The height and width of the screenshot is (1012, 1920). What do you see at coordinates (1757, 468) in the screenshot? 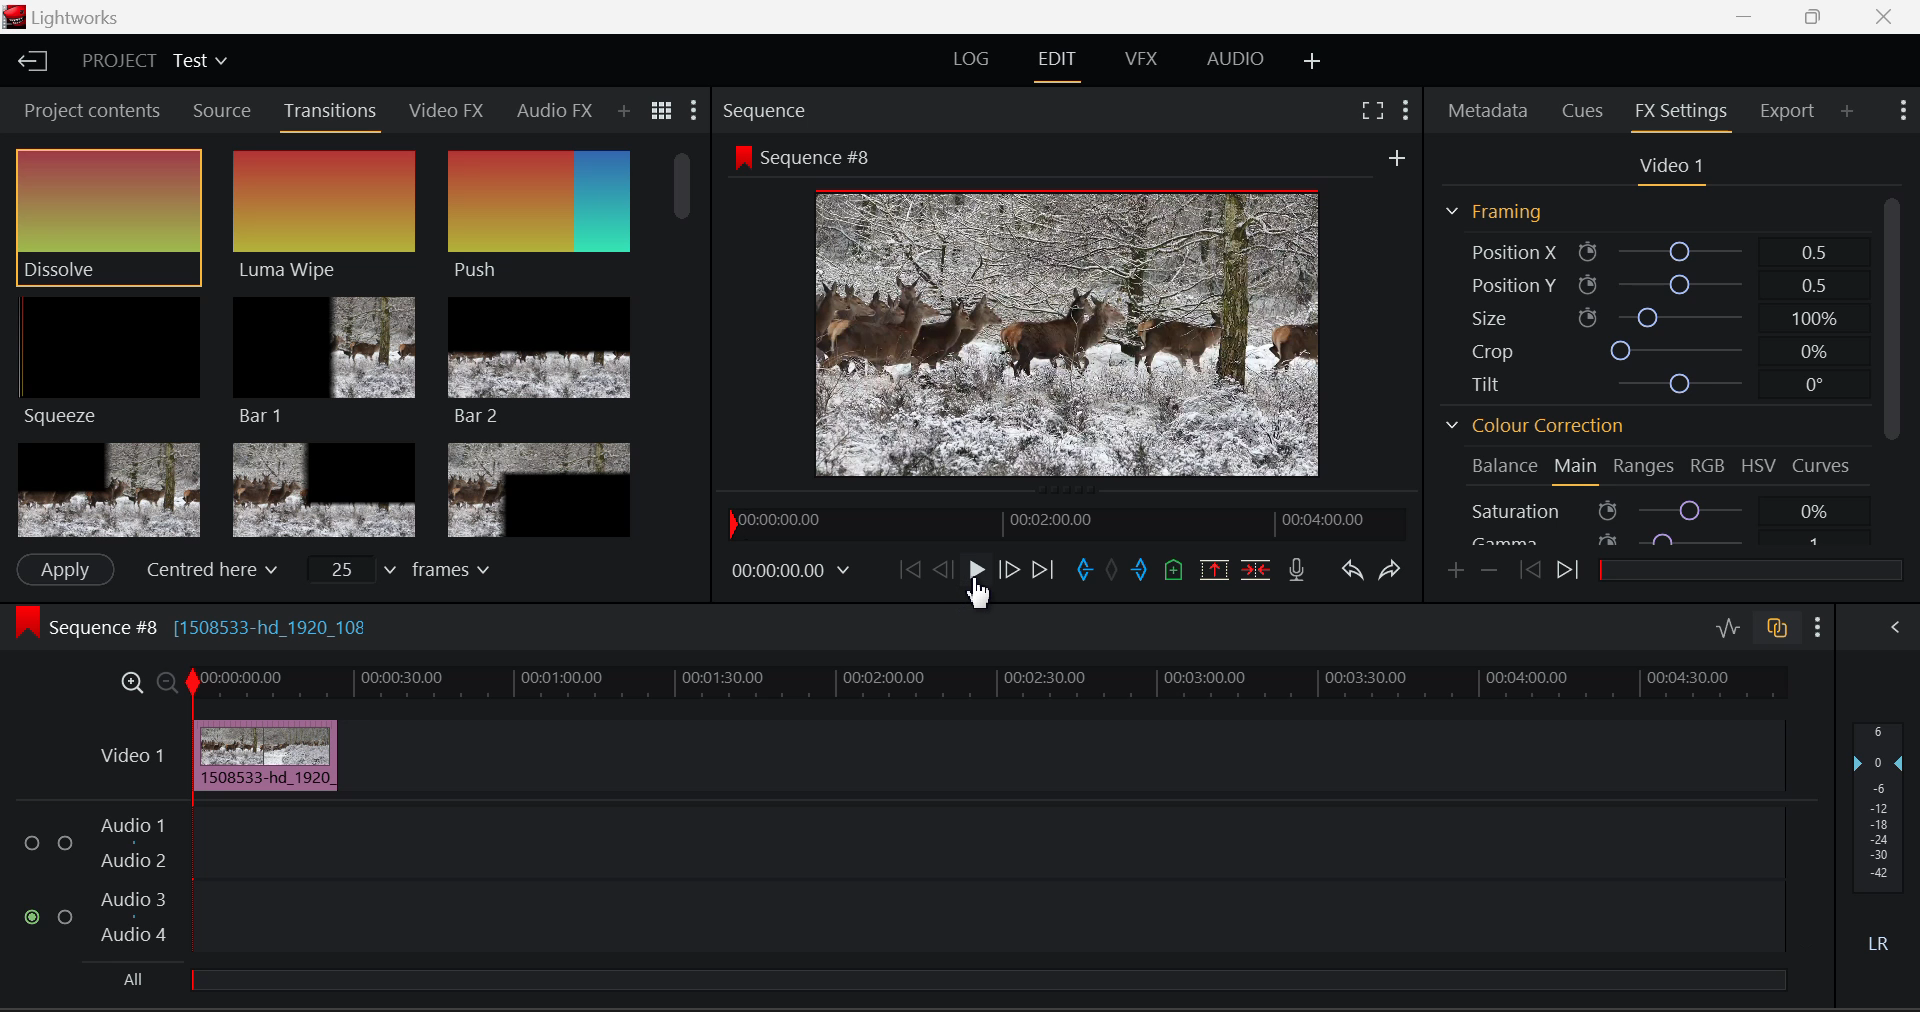
I see `HSV` at bounding box center [1757, 468].